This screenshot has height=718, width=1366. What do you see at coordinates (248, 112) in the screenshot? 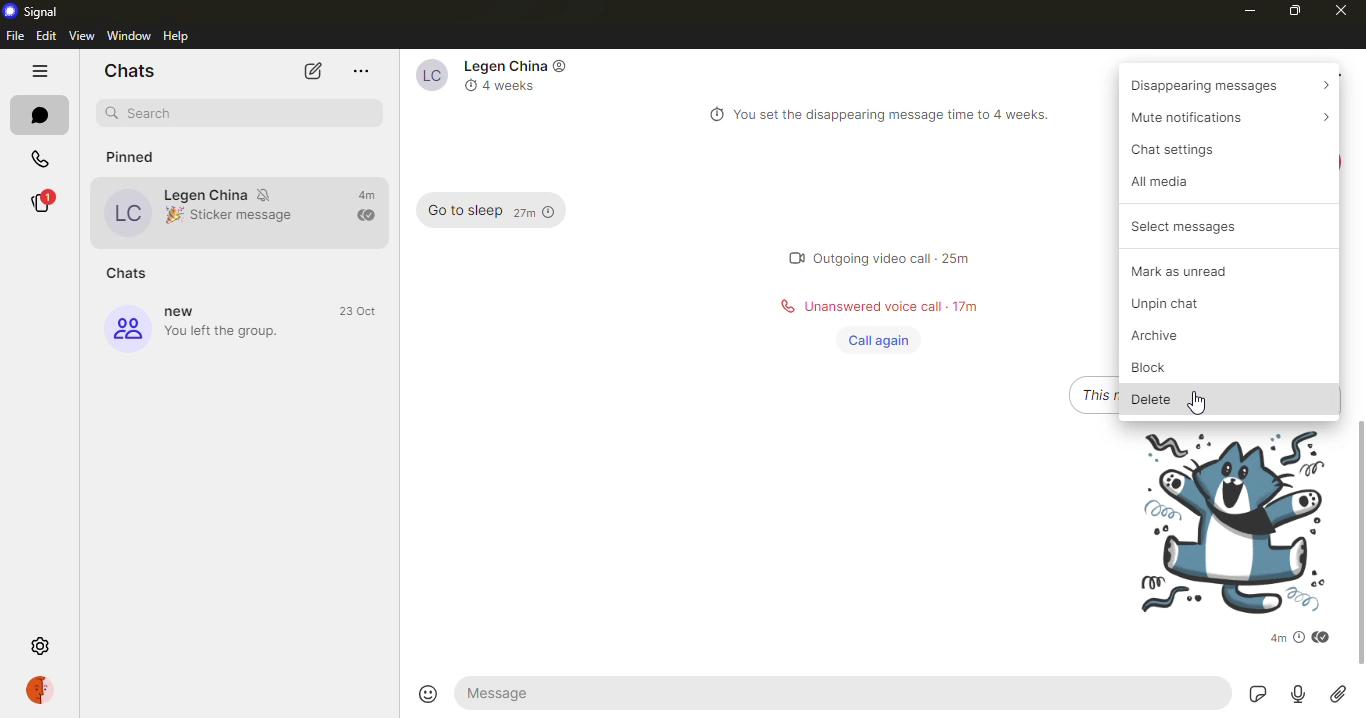
I see `search` at bounding box center [248, 112].